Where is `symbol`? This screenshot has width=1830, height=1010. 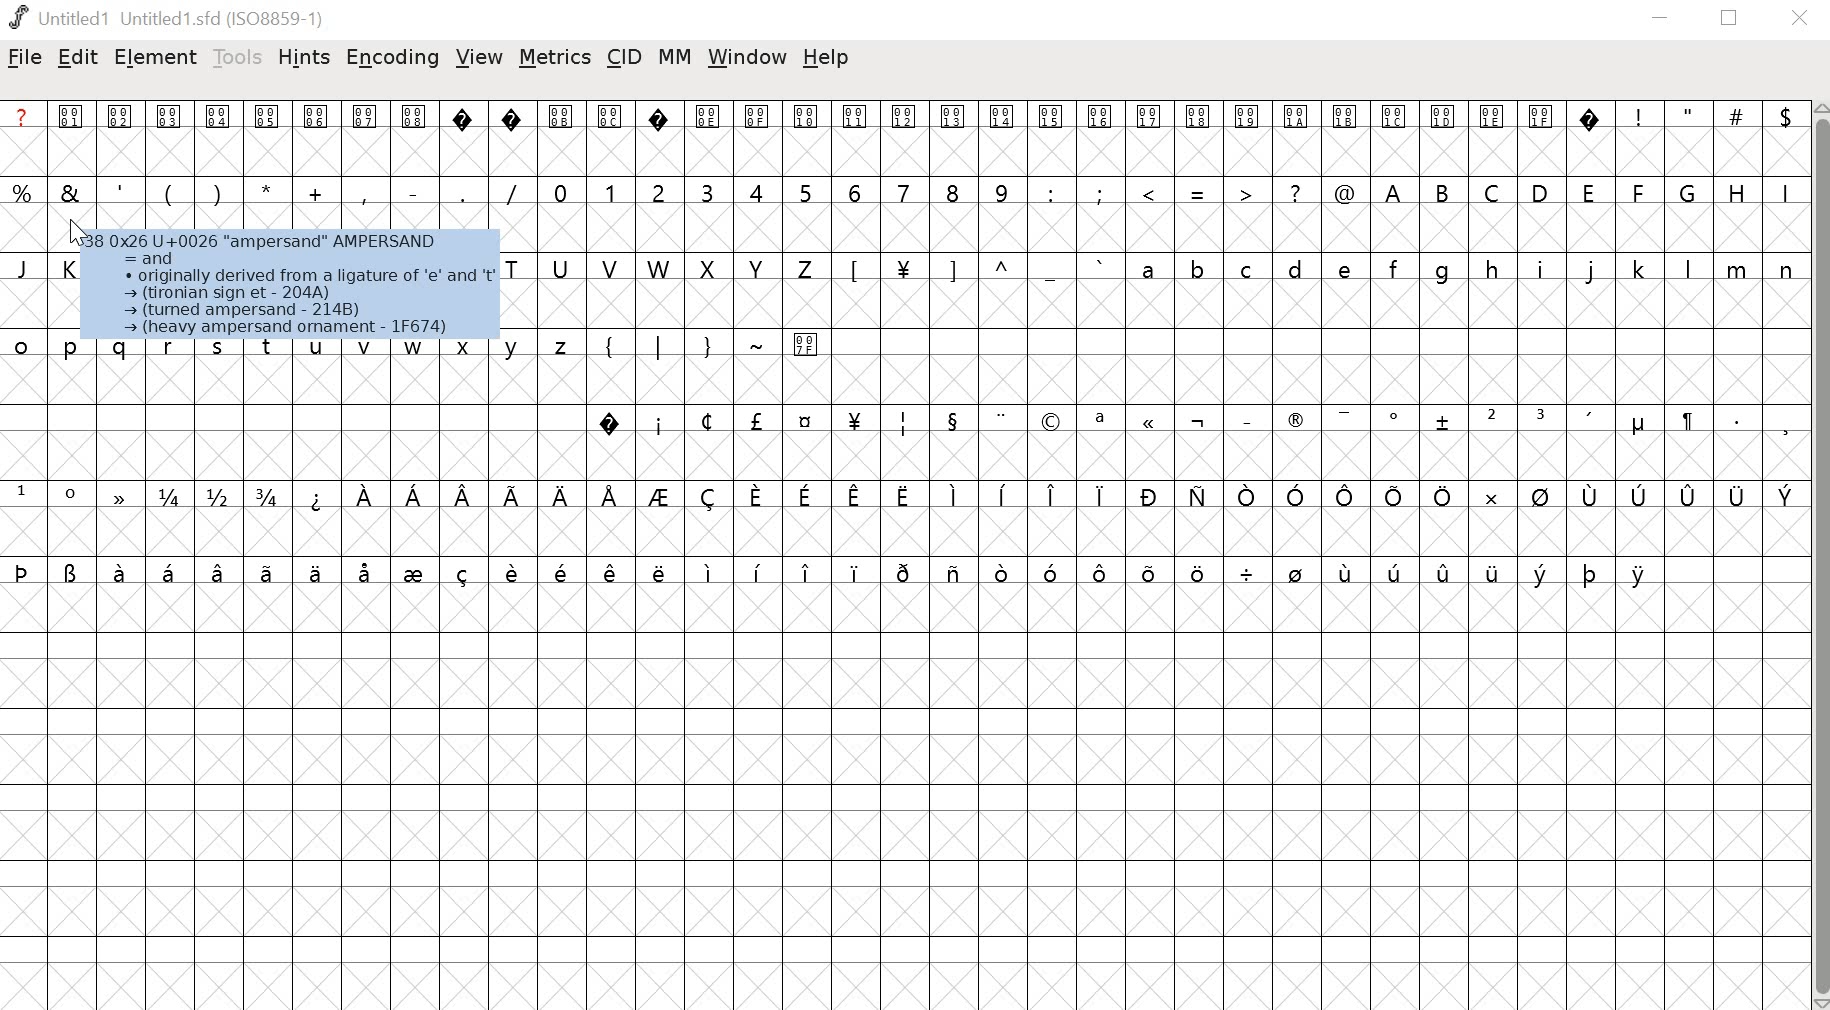
symbol is located at coordinates (270, 571).